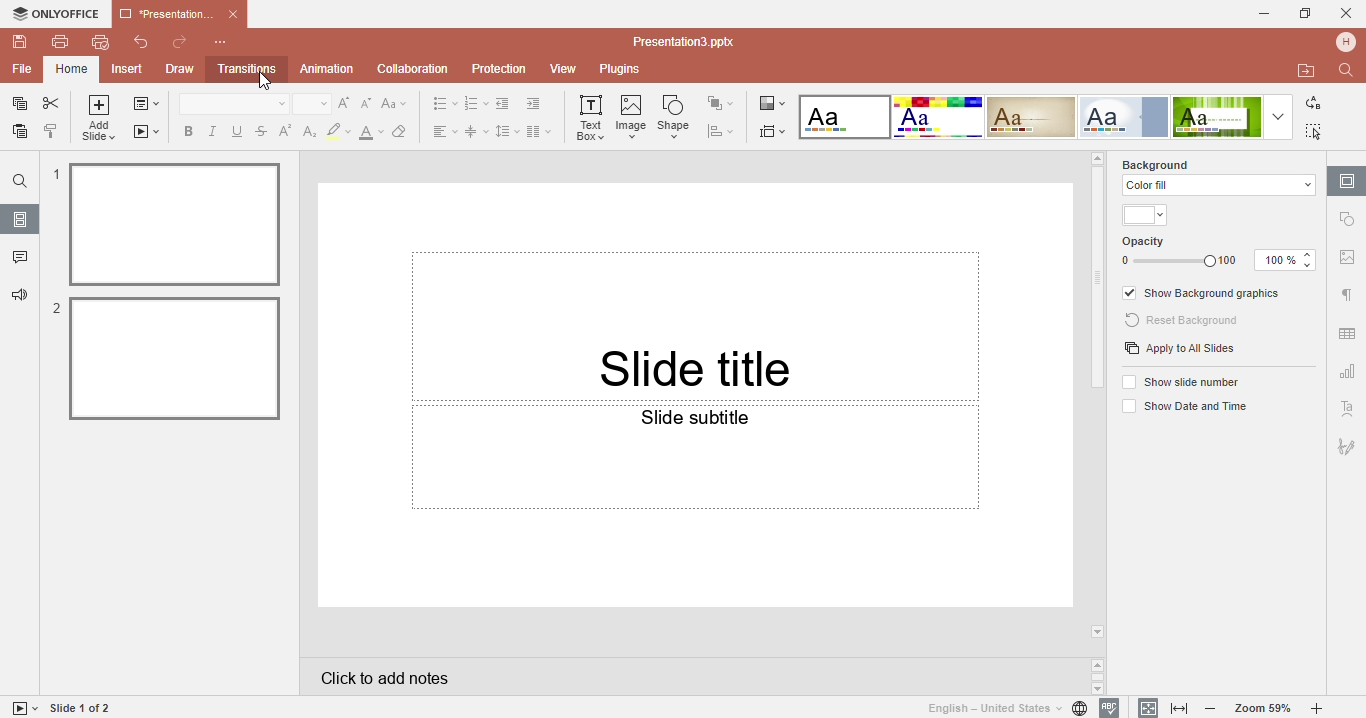 This screenshot has width=1366, height=718. Describe the element at coordinates (1097, 157) in the screenshot. I see `arrow up` at that location.